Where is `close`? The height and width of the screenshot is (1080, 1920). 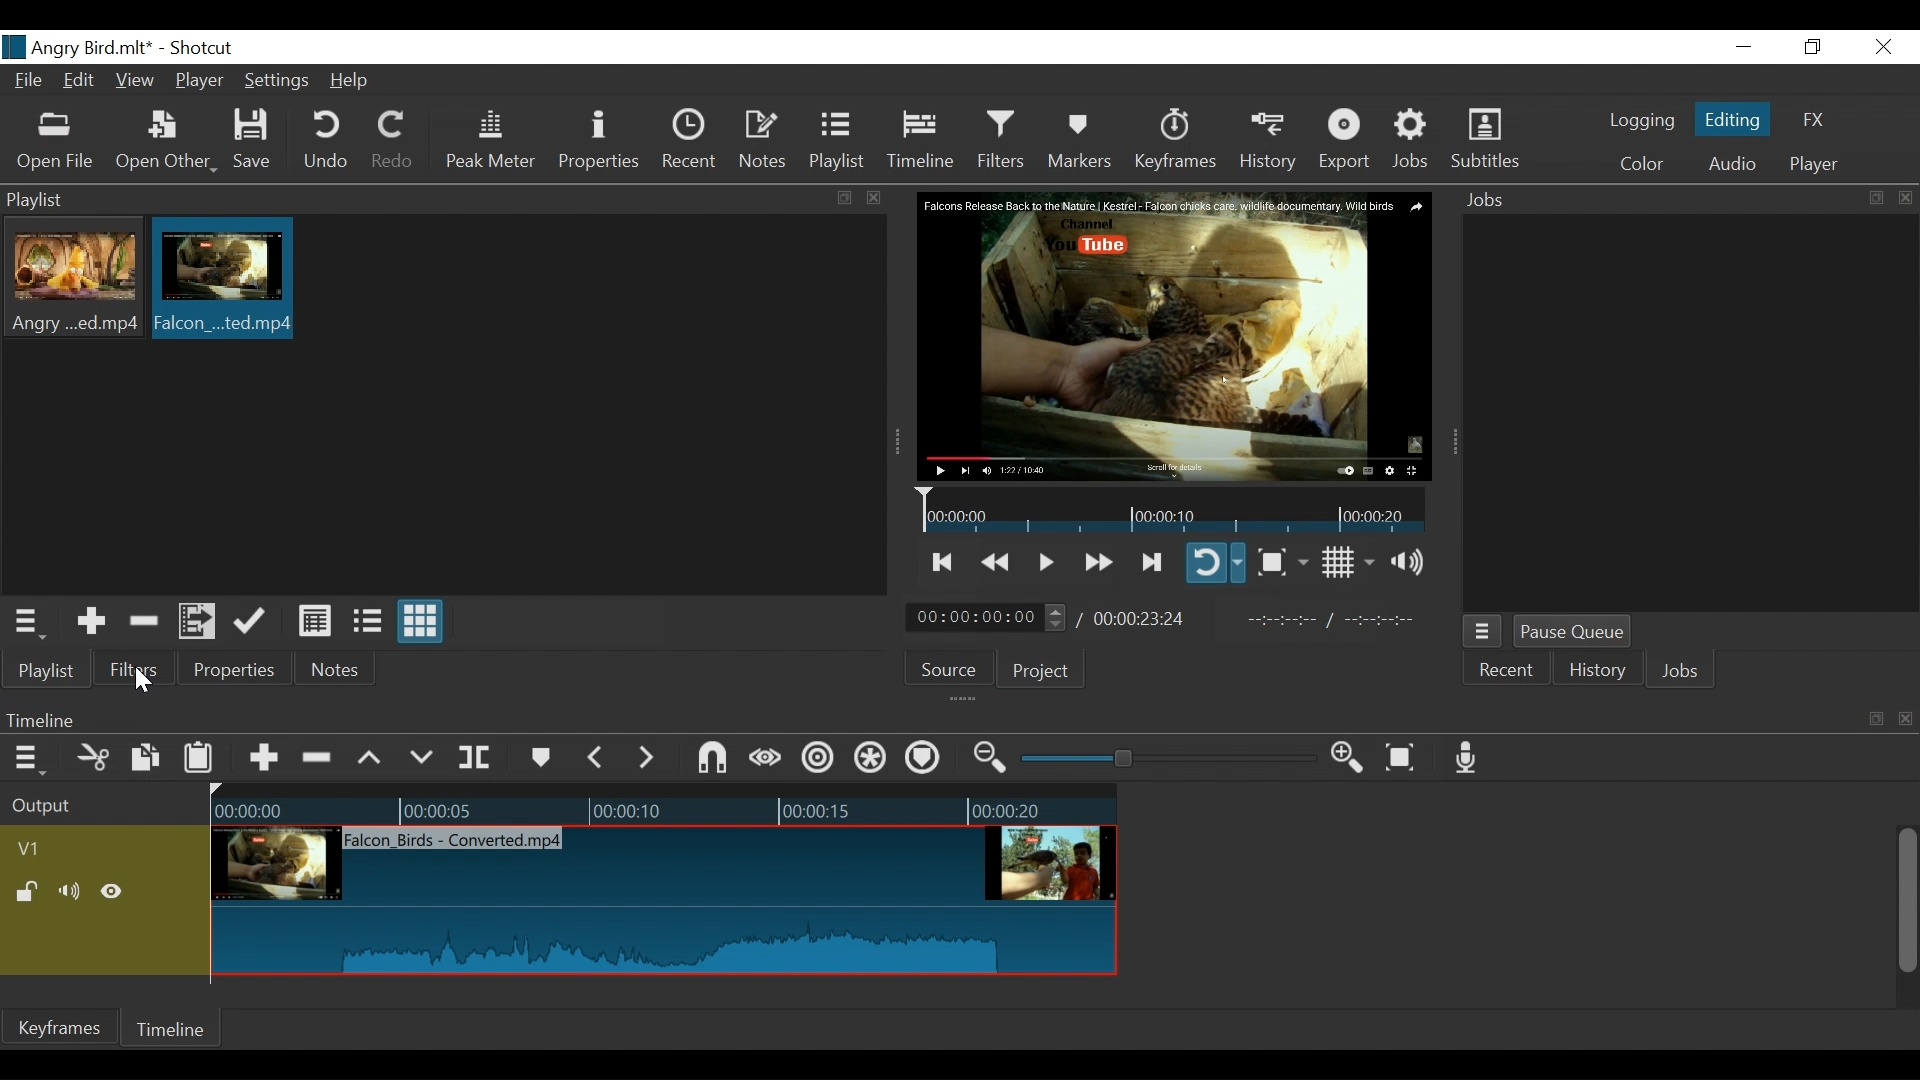
close is located at coordinates (1908, 720).